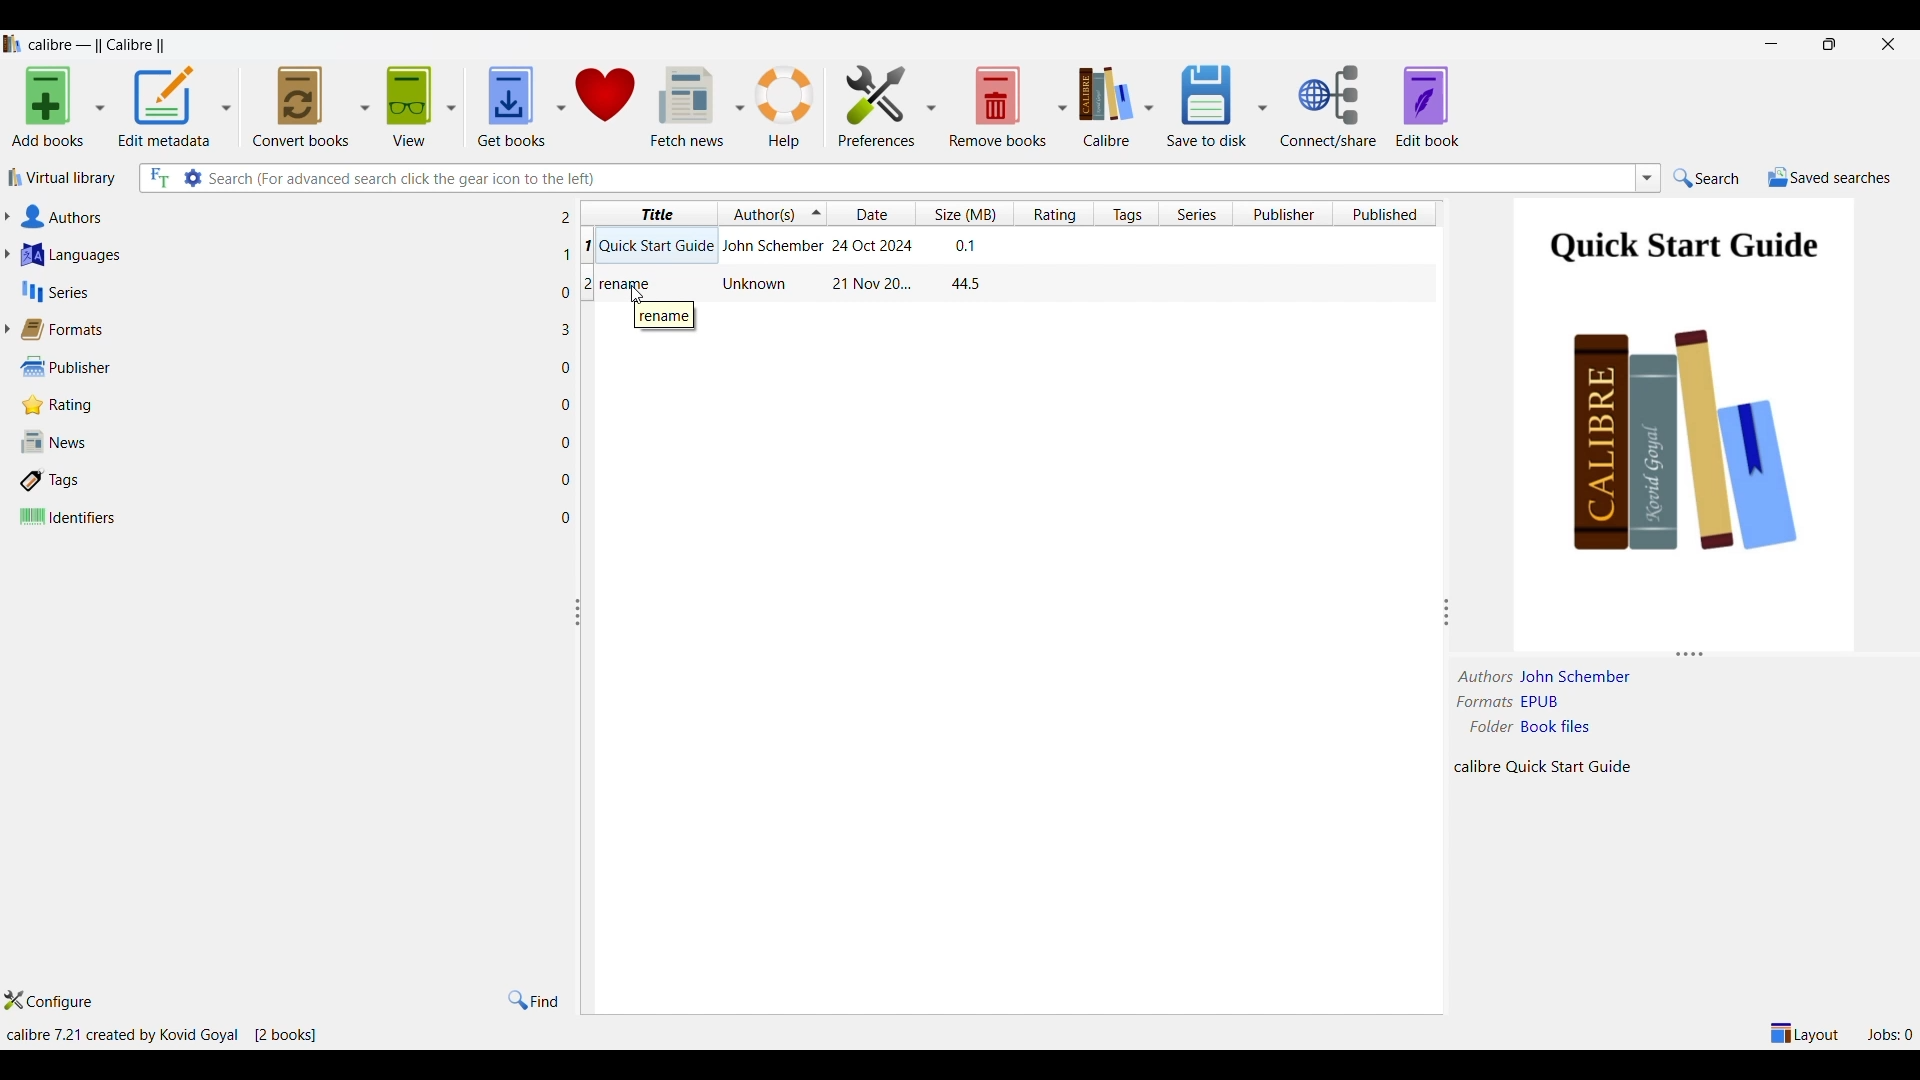 The height and width of the screenshot is (1080, 1920). Describe the element at coordinates (561, 106) in the screenshot. I see `Get book options` at that location.